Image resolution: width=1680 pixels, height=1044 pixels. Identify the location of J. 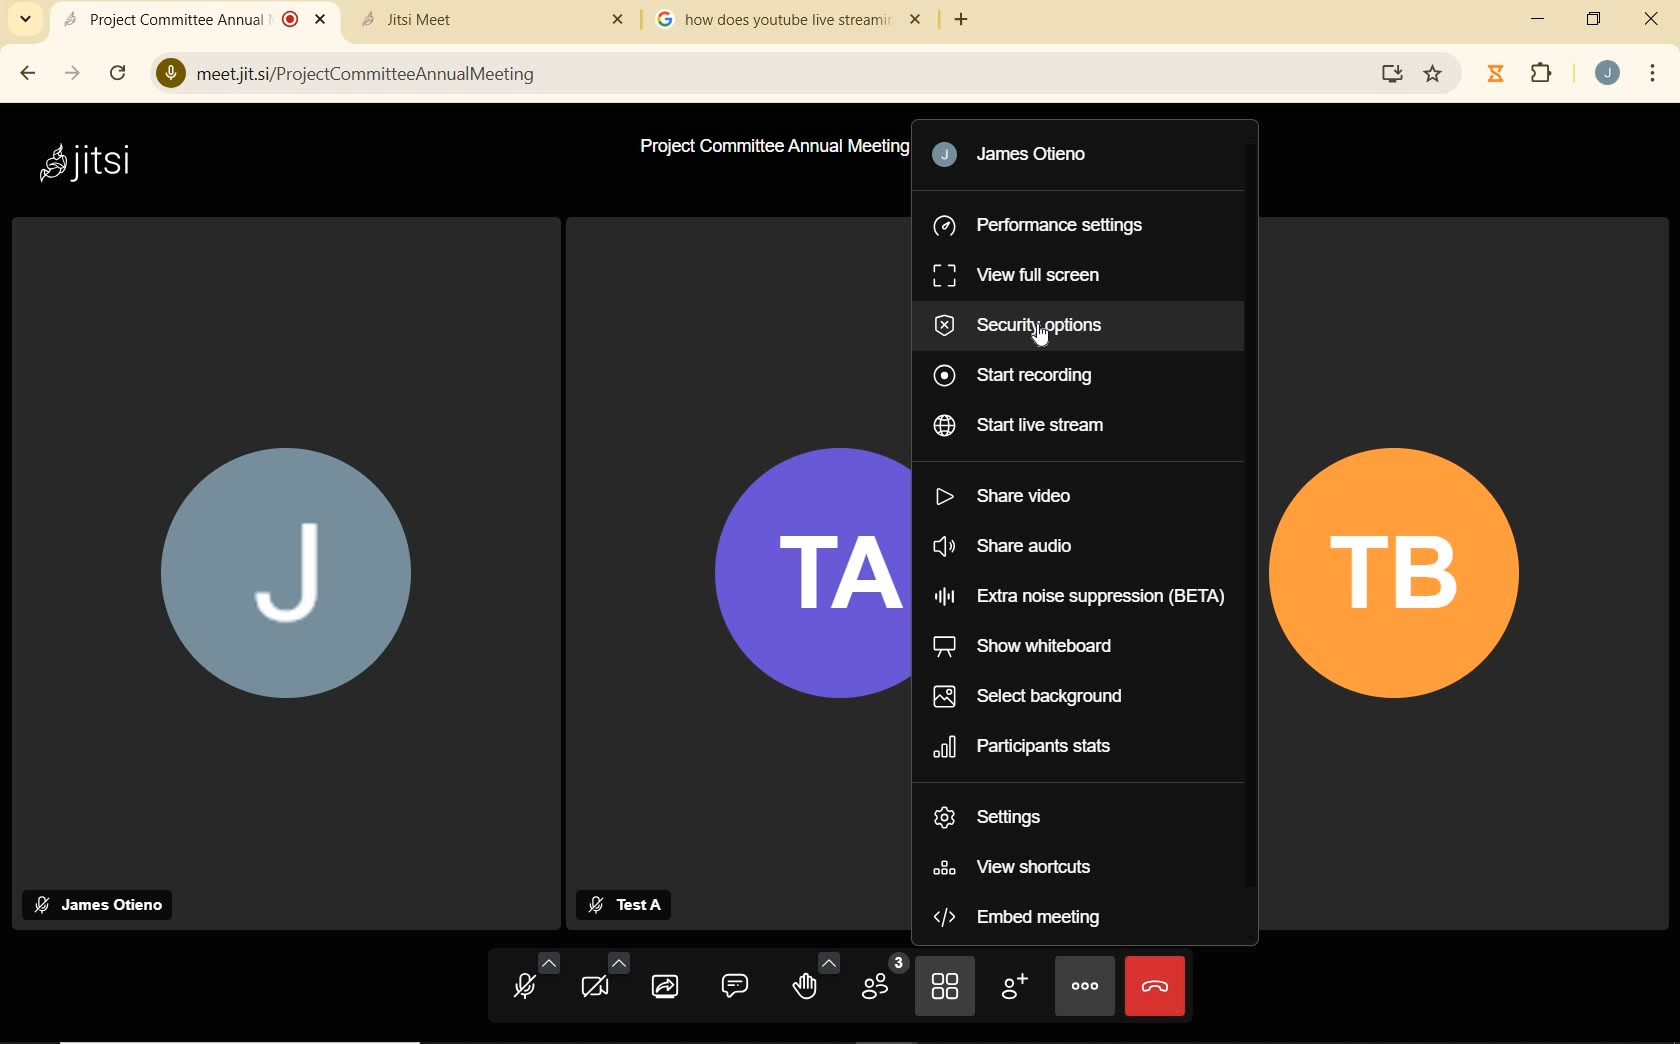
(285, 578).